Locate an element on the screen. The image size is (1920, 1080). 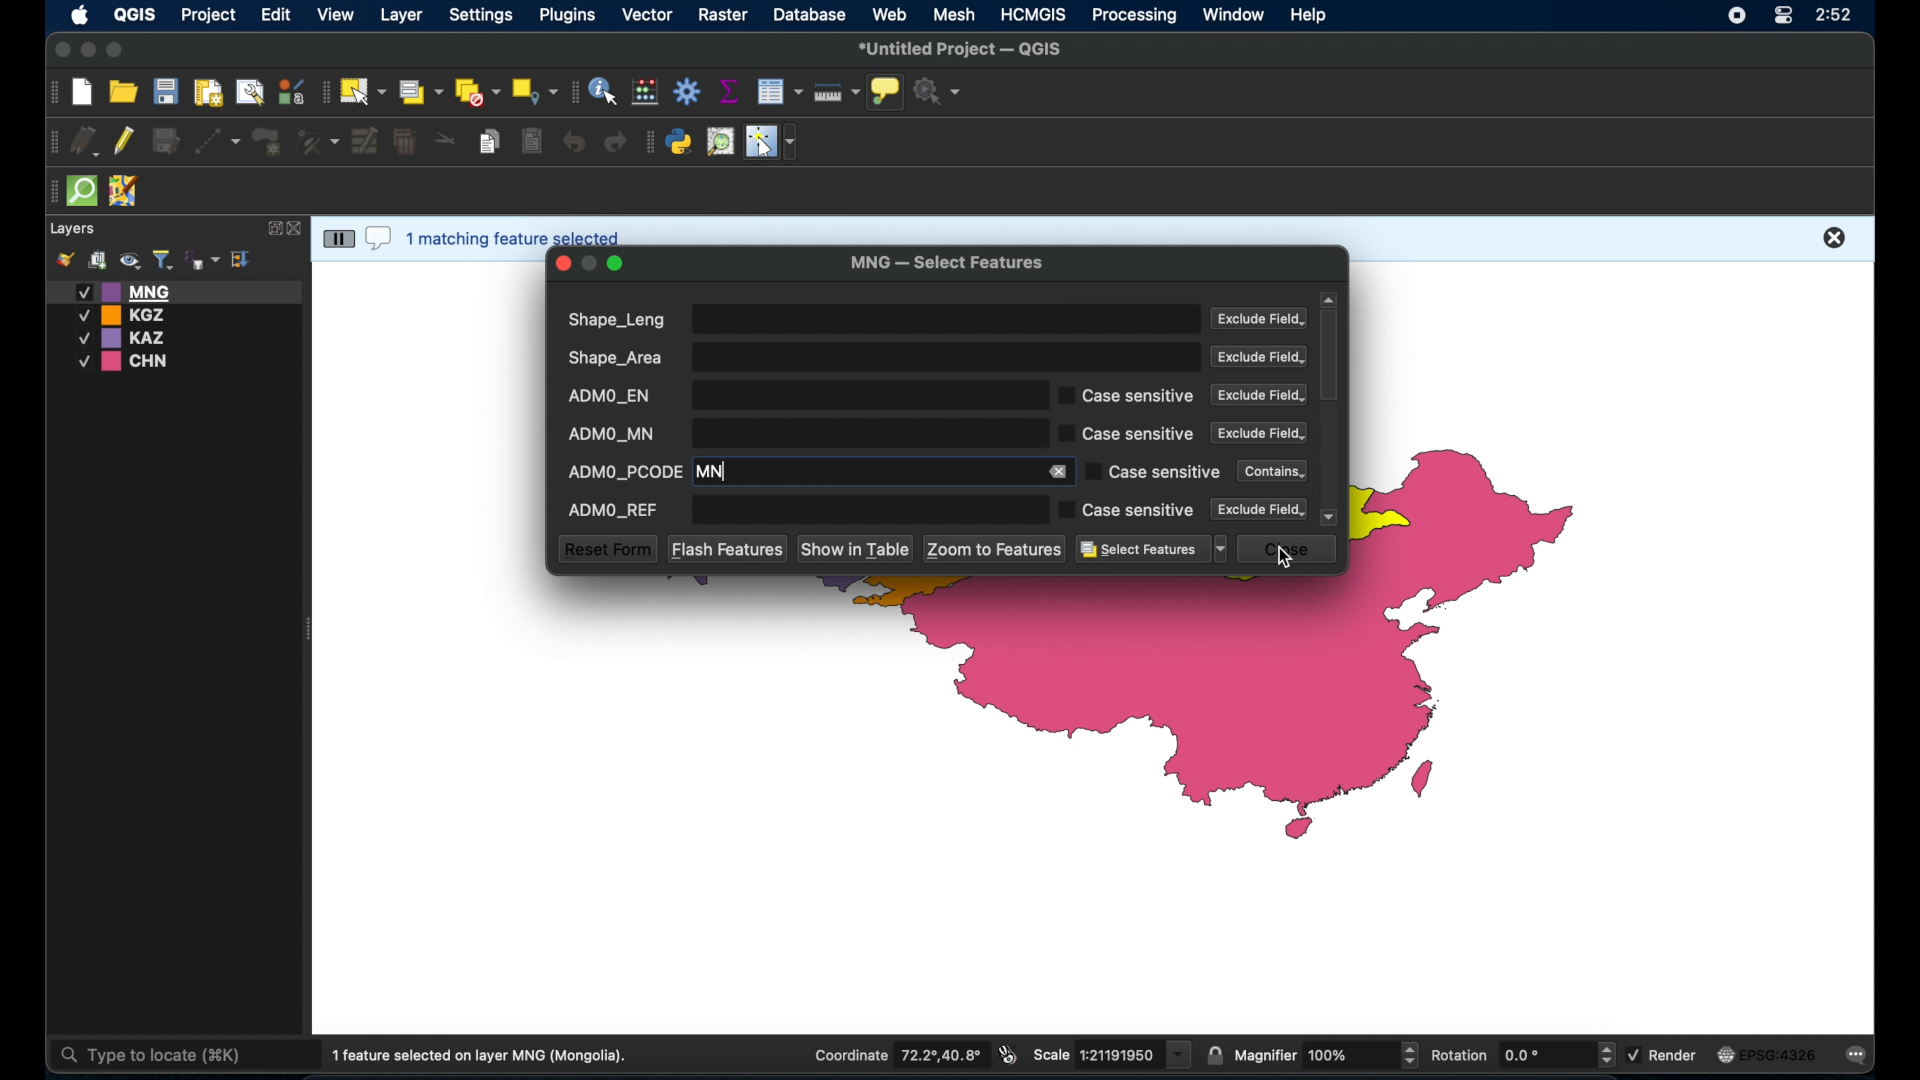
open field calculator is located at coordinates (647, 91).